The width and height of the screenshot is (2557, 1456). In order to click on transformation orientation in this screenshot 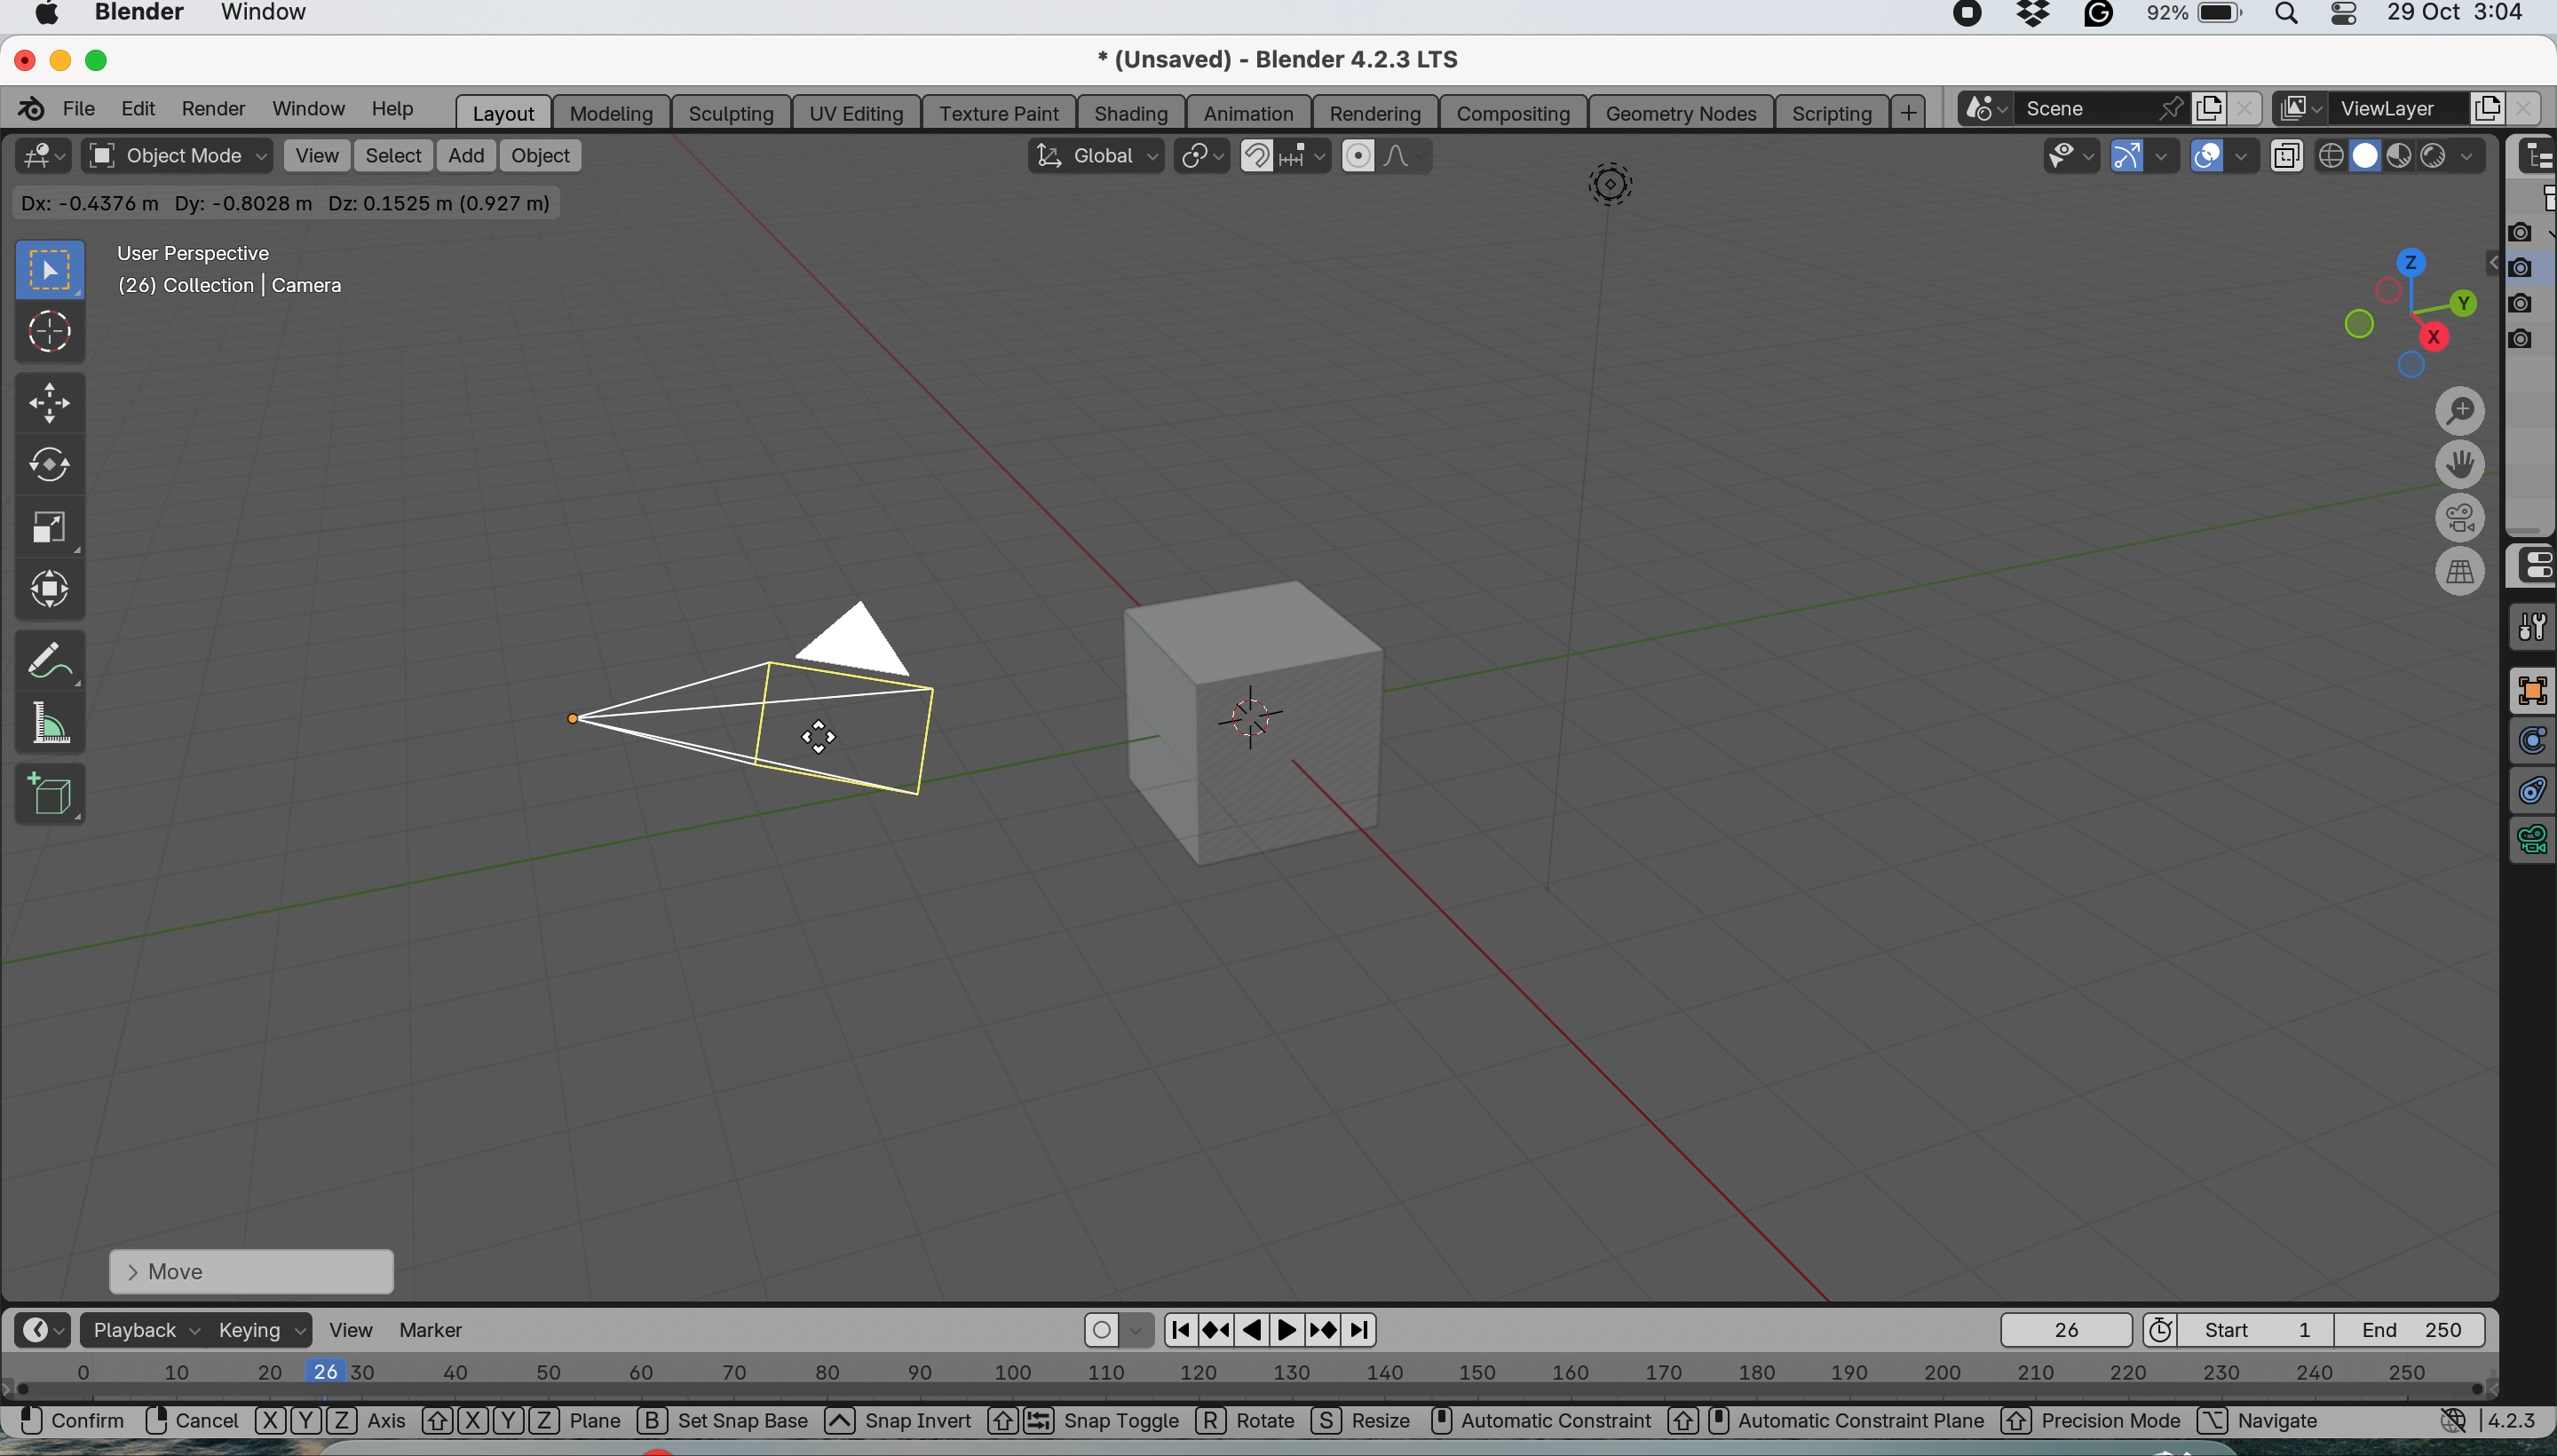, I will do `click(1093, 154)`.